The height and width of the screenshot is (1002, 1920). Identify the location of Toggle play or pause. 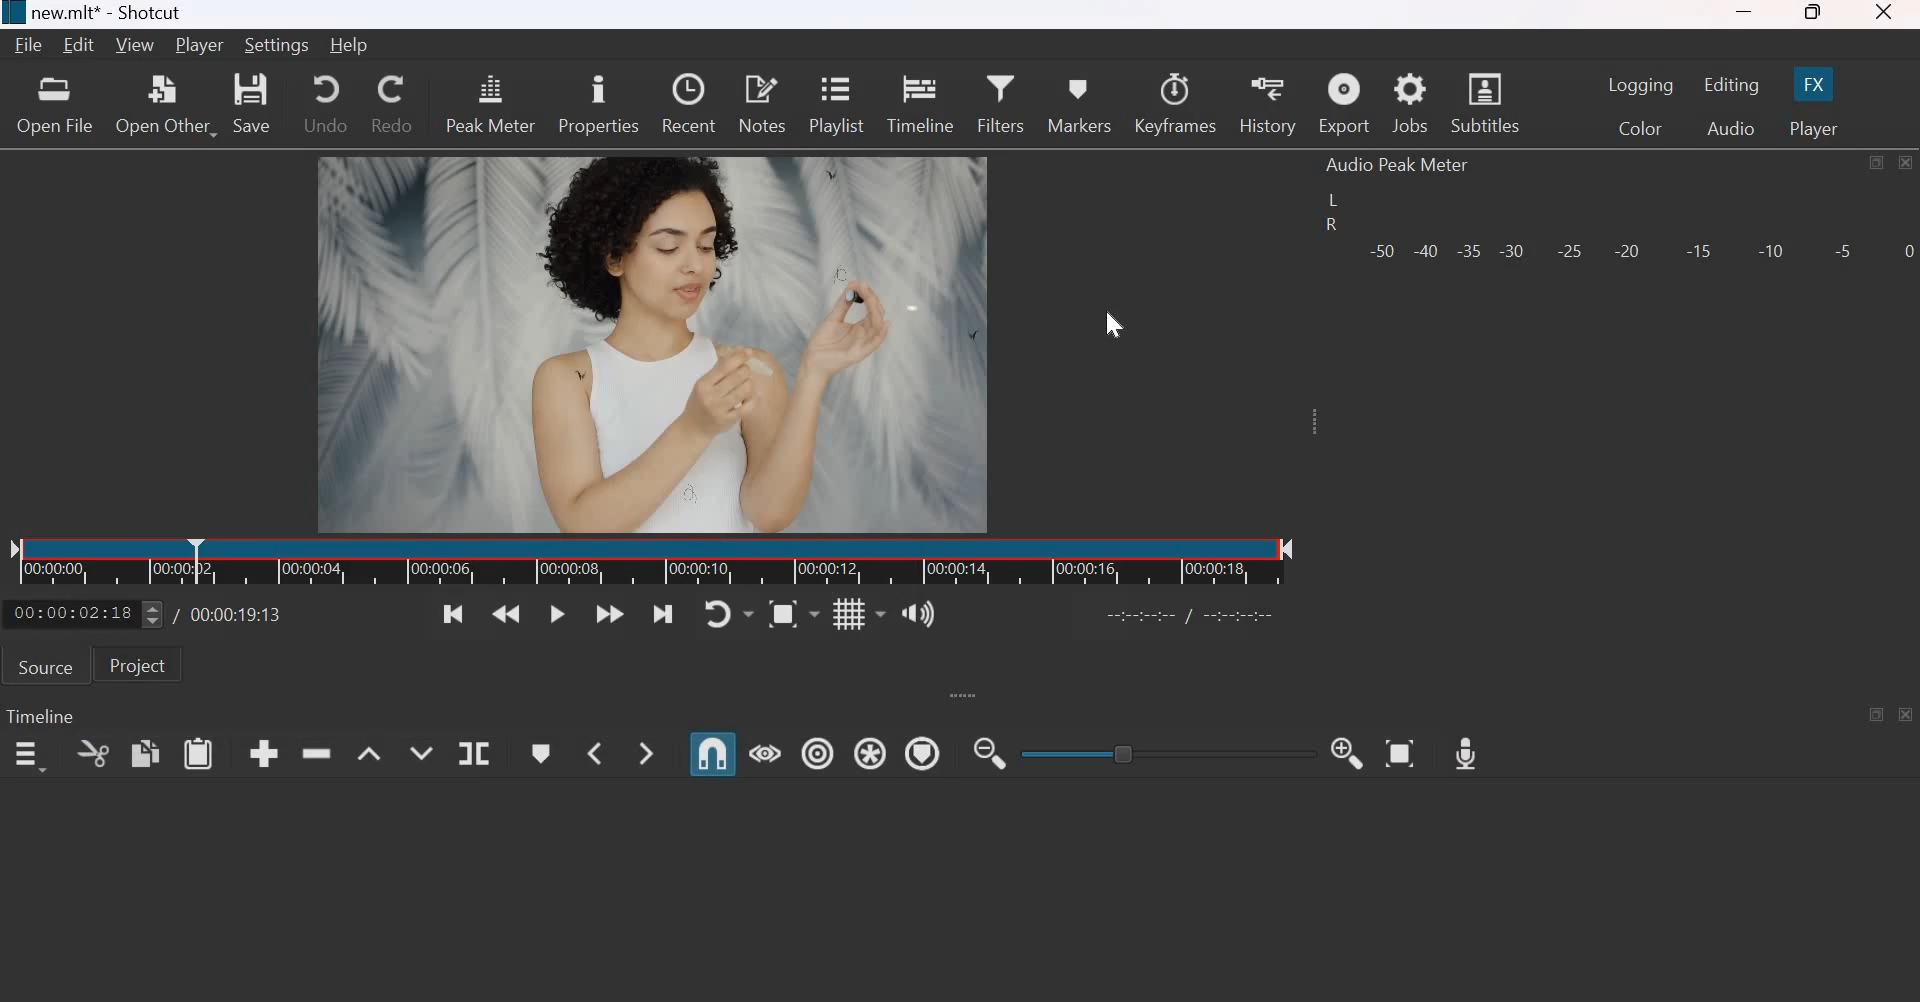
(560, 614).